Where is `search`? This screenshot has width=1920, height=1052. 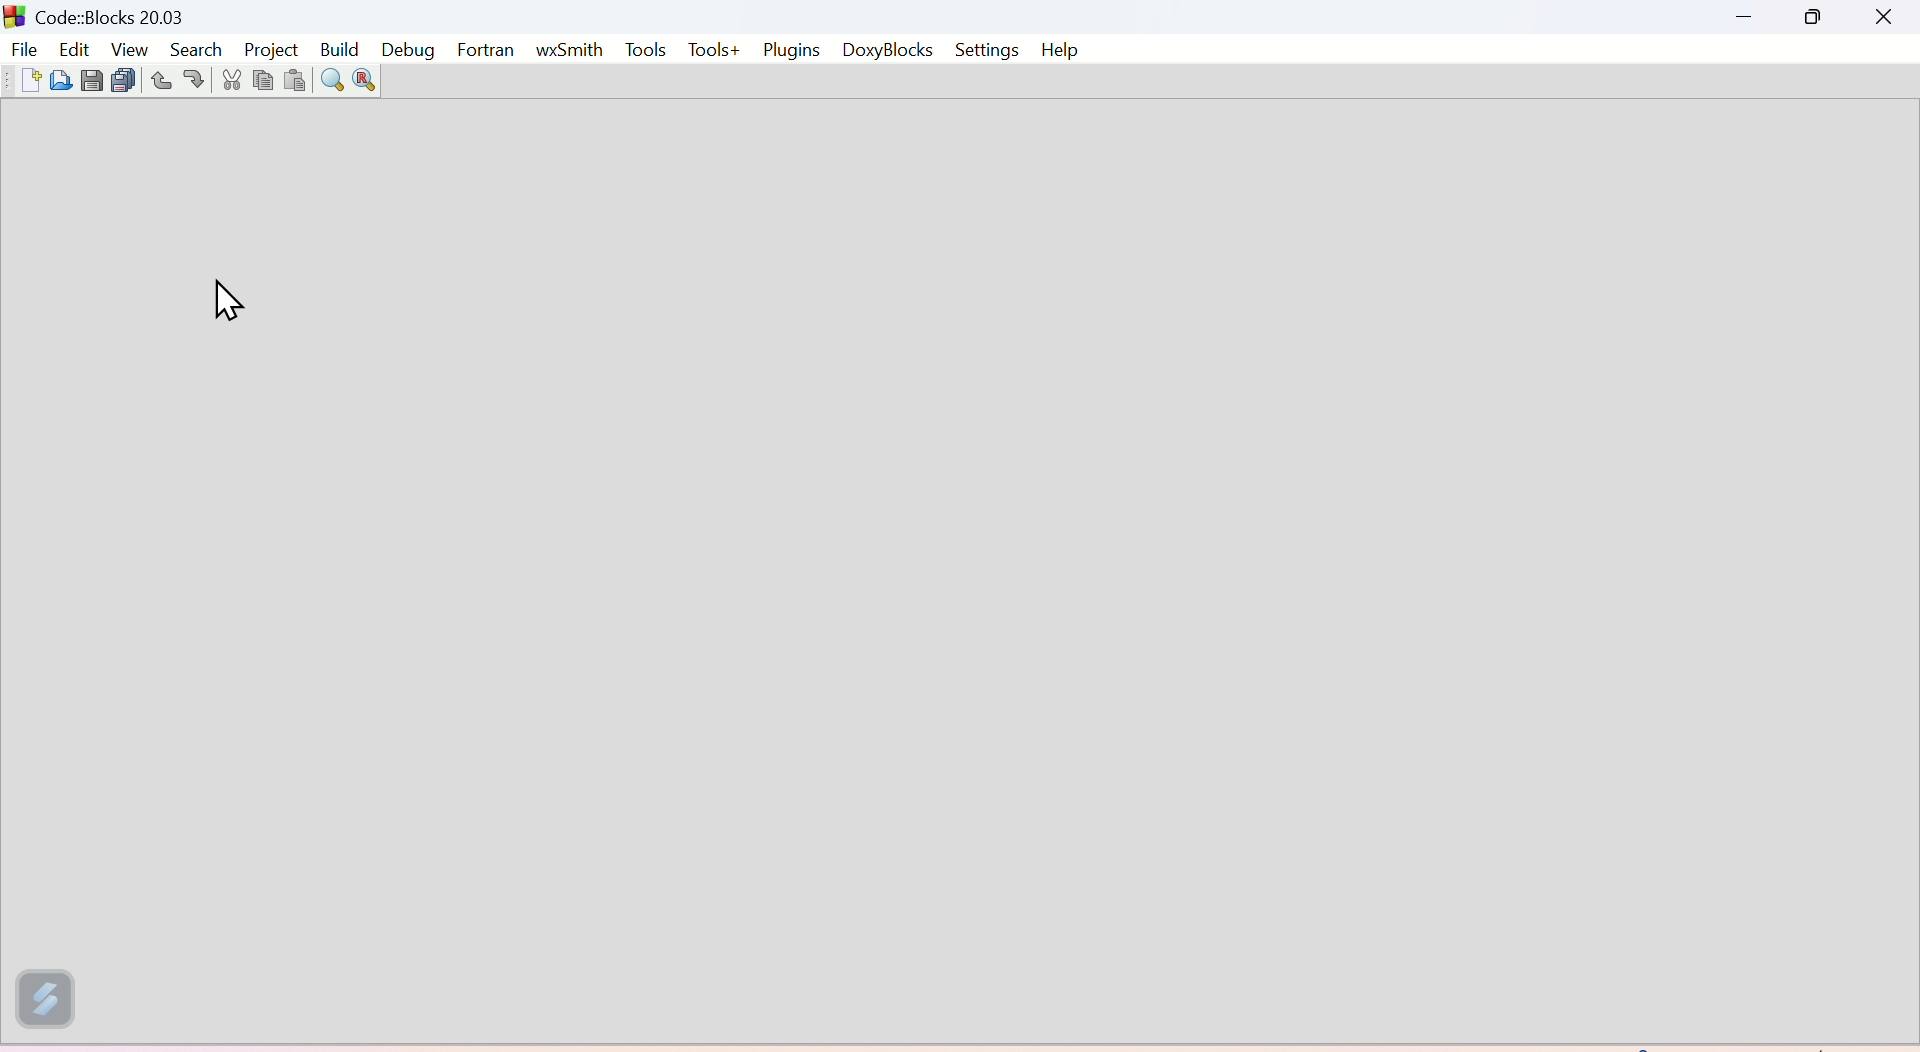 search is located at coordinates (329, 81).